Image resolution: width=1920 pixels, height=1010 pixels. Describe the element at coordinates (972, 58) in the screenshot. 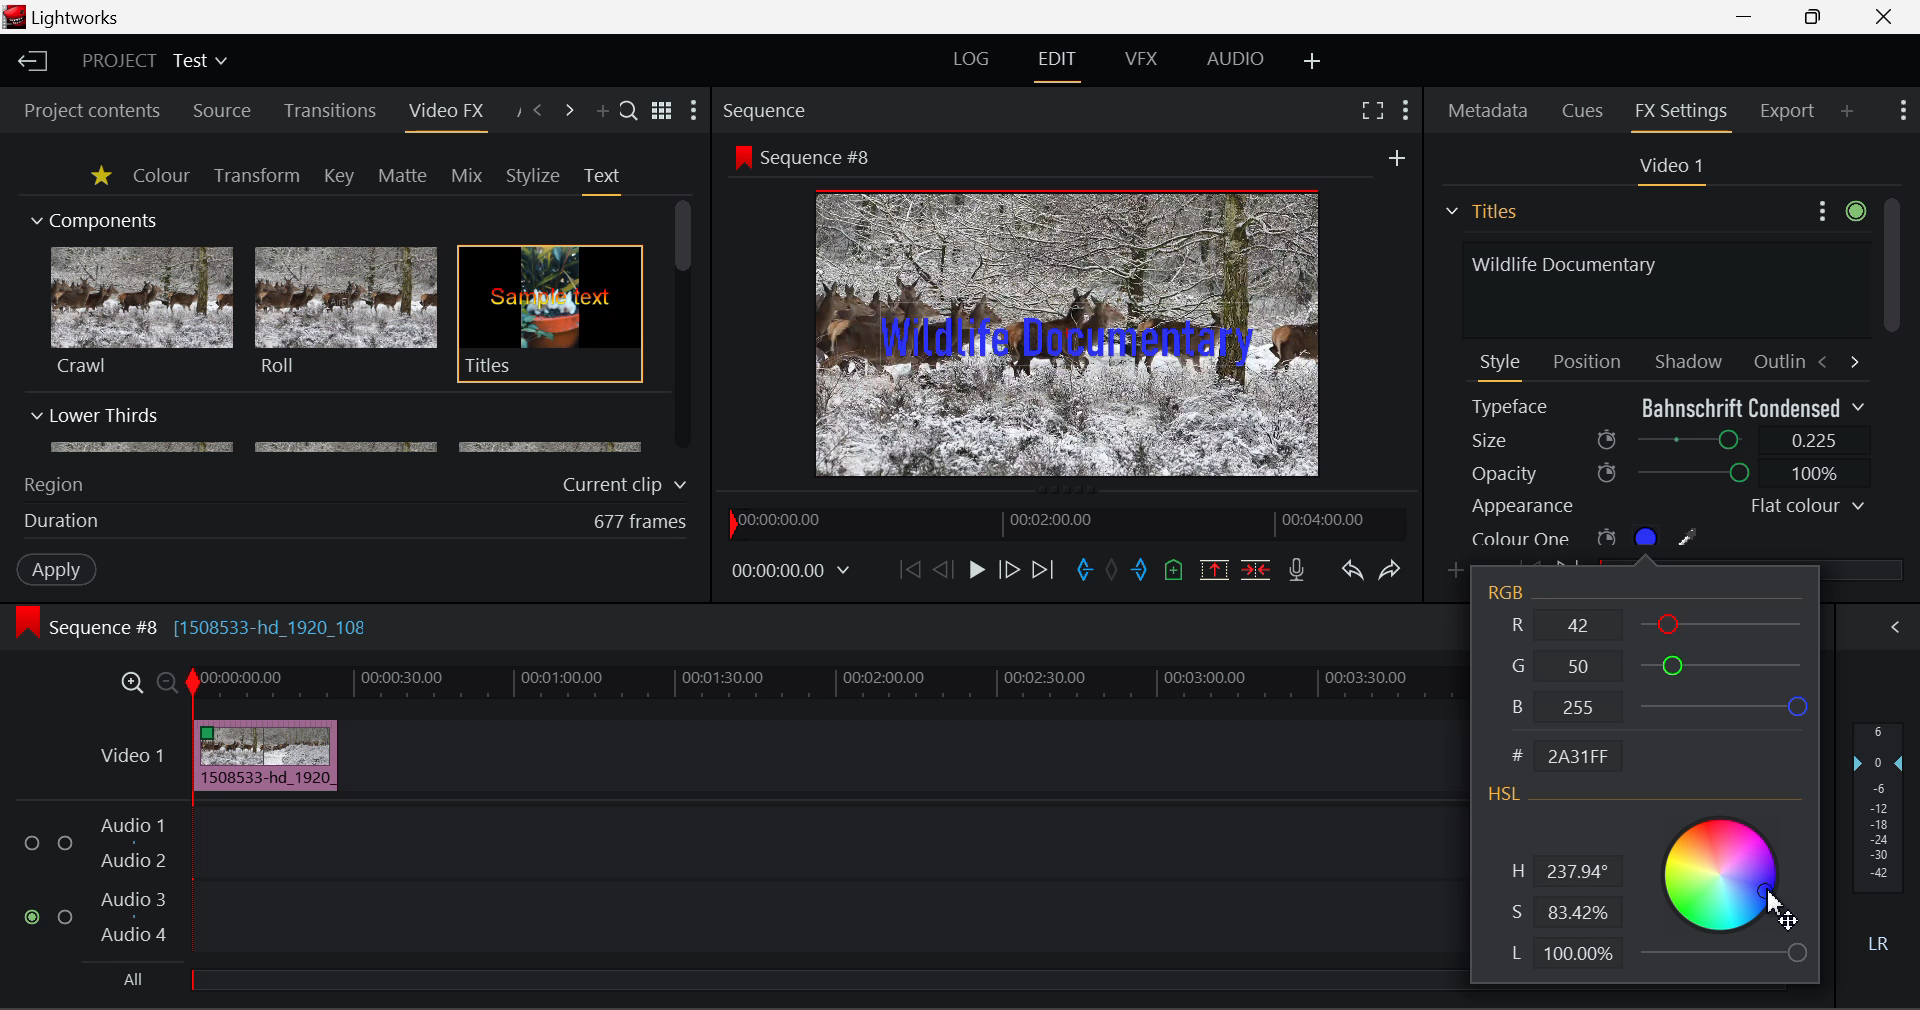

I see `LOG Layout` at that location.